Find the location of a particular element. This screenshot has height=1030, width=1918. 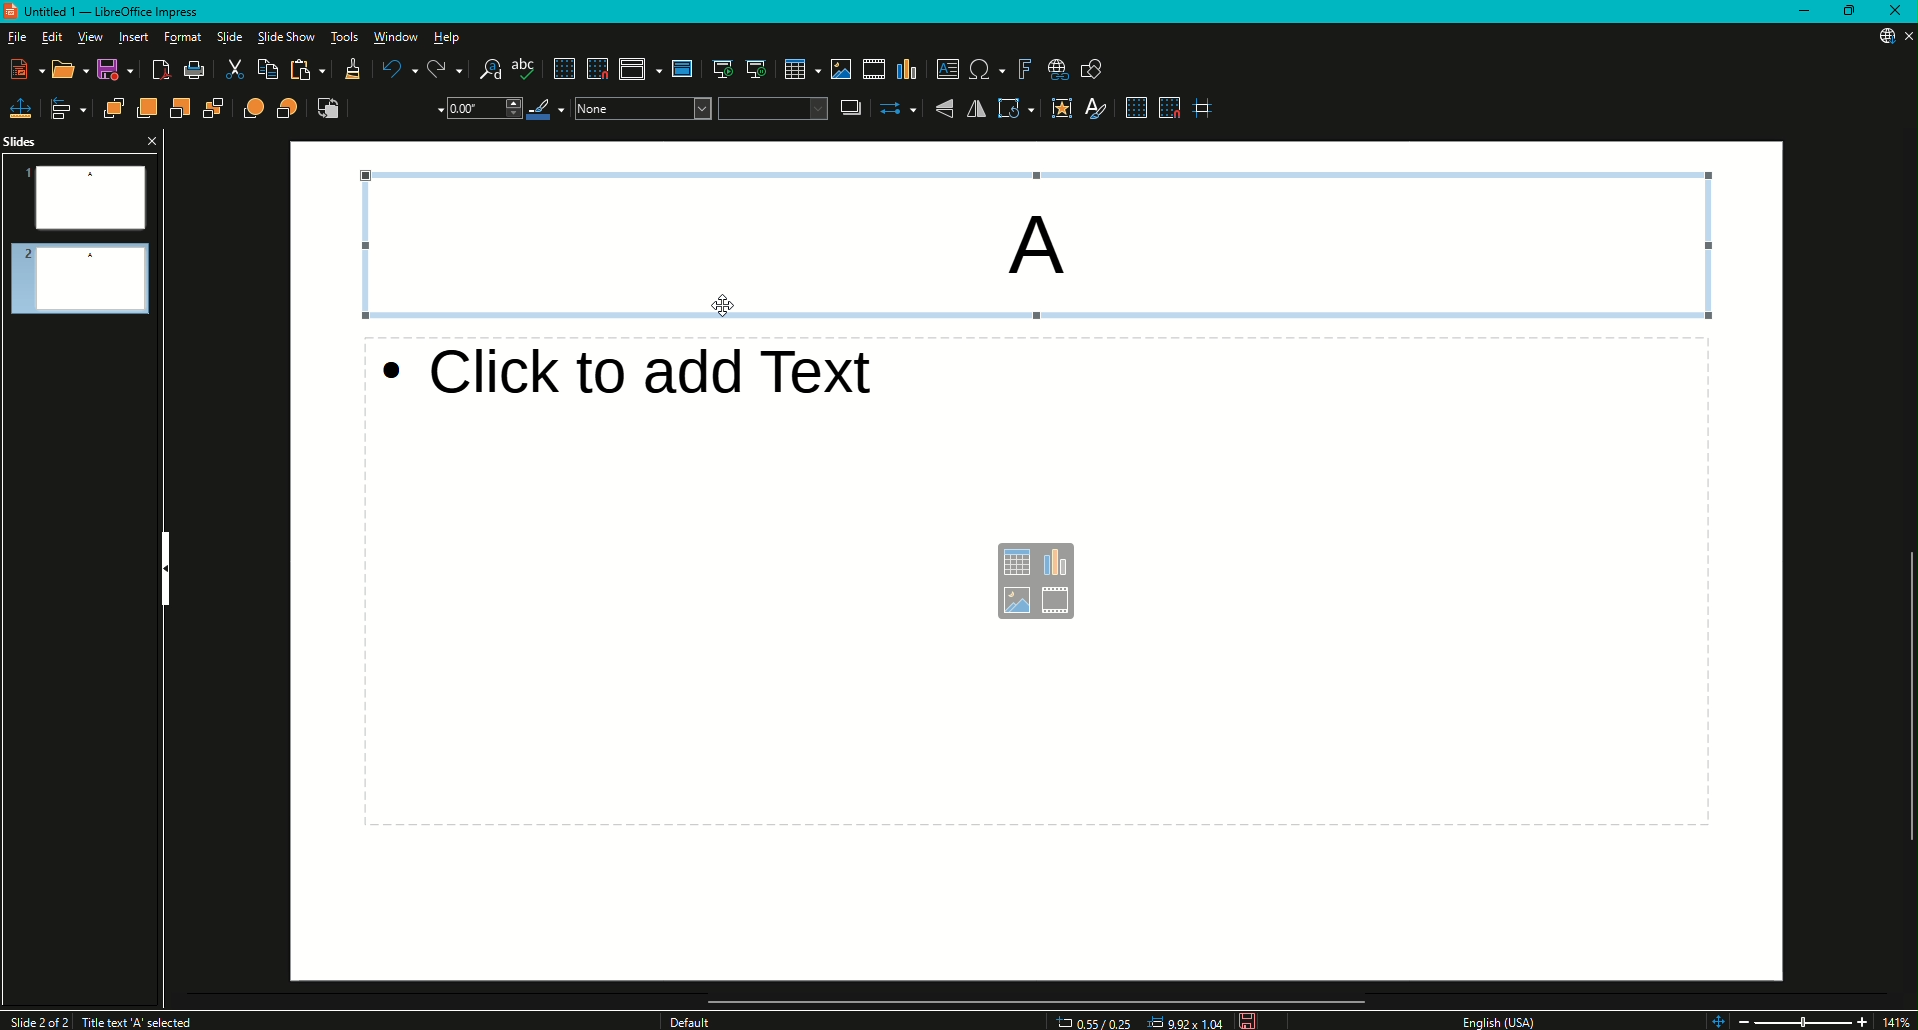

Close is located at coordinates (1892, 11).